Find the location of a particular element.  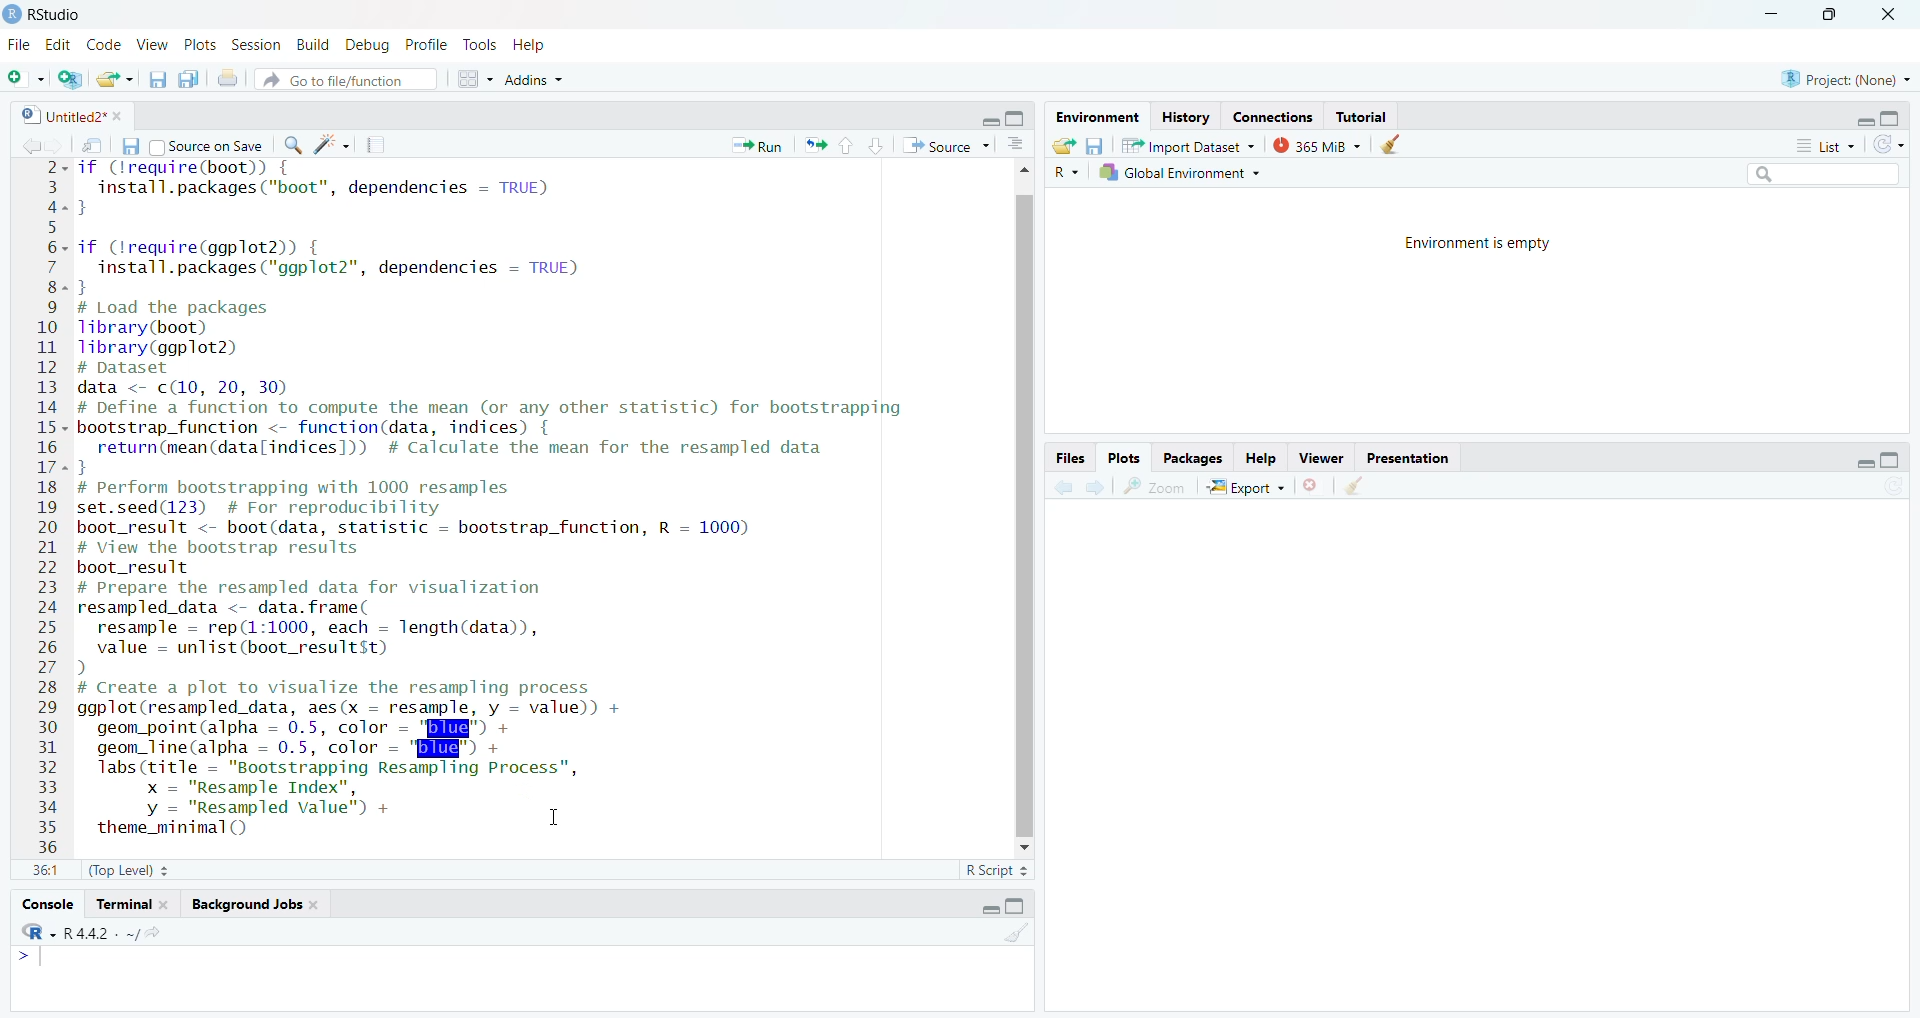

file is located at coordinates (17, 42).